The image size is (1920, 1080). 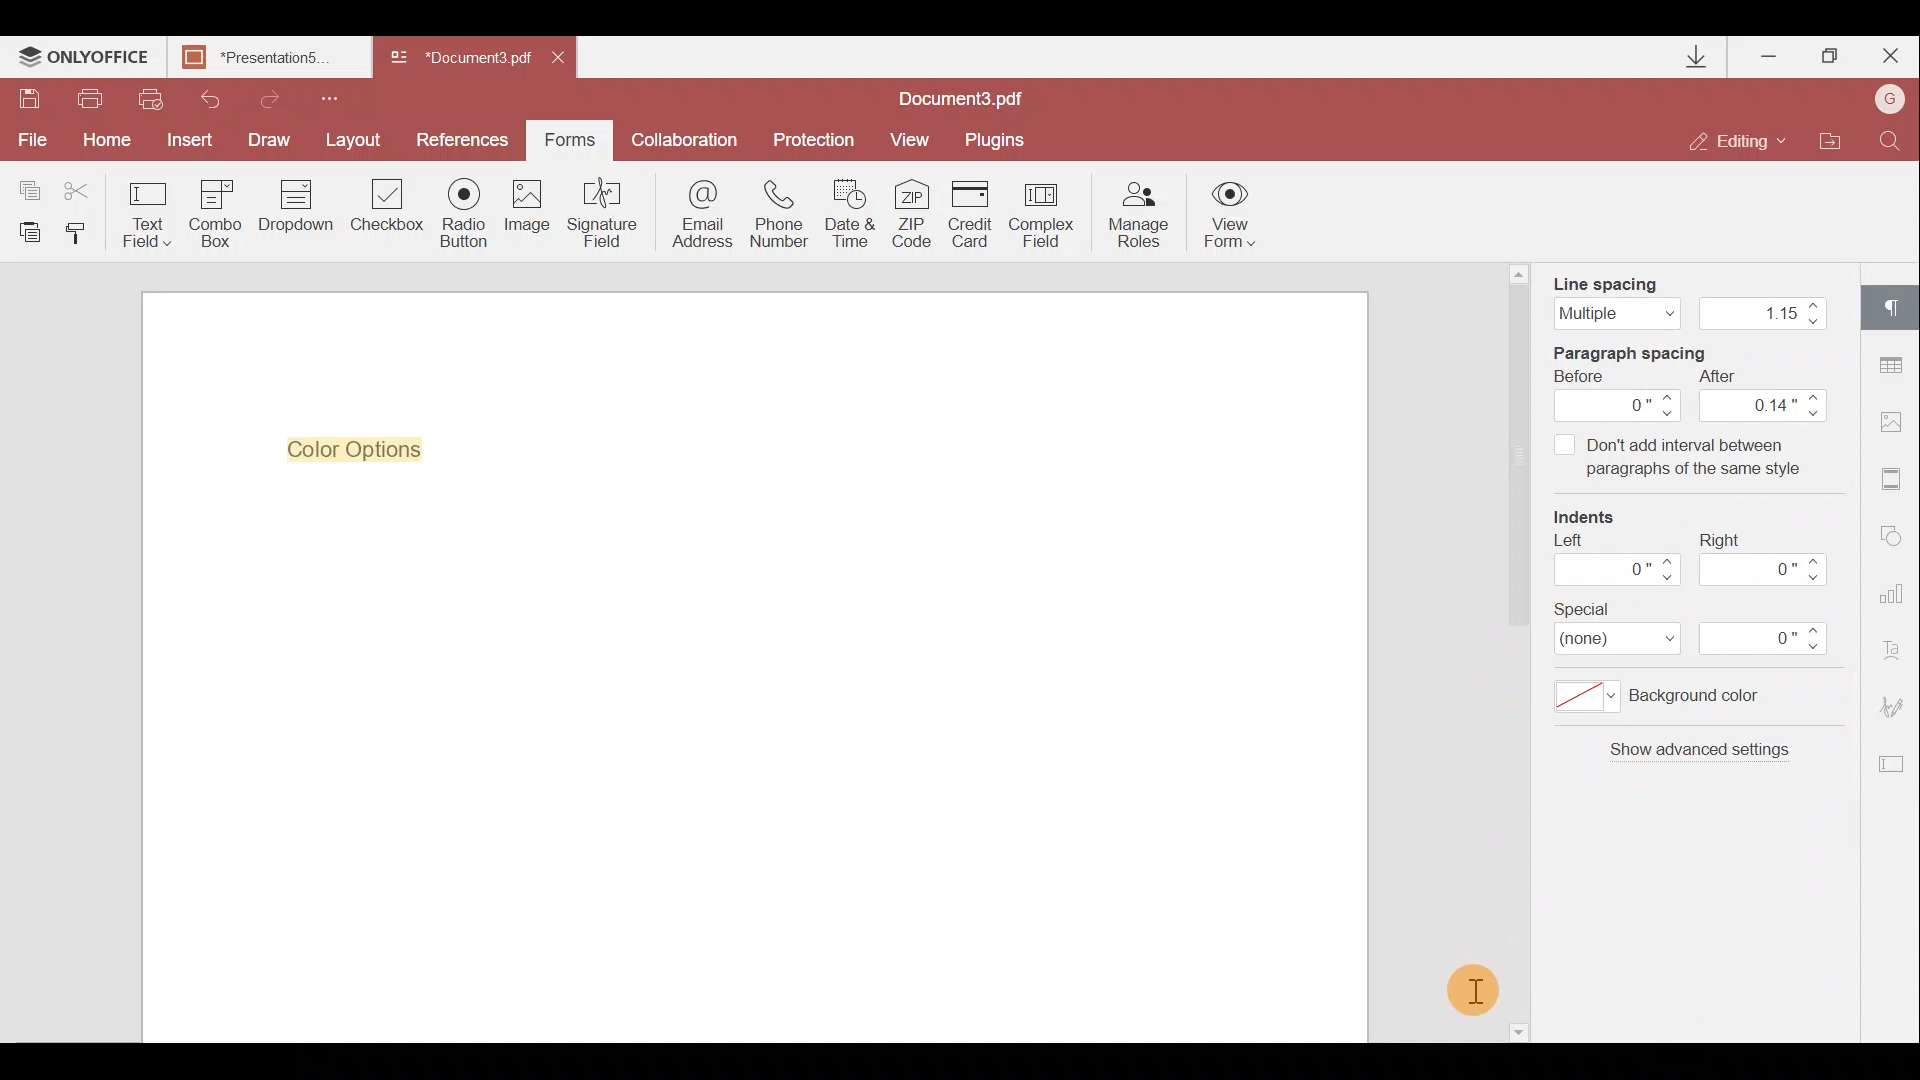 What do you see at coordinates (292, 217) in the screenshot?
I see `Dropdown` at bounding box center [292, 217].